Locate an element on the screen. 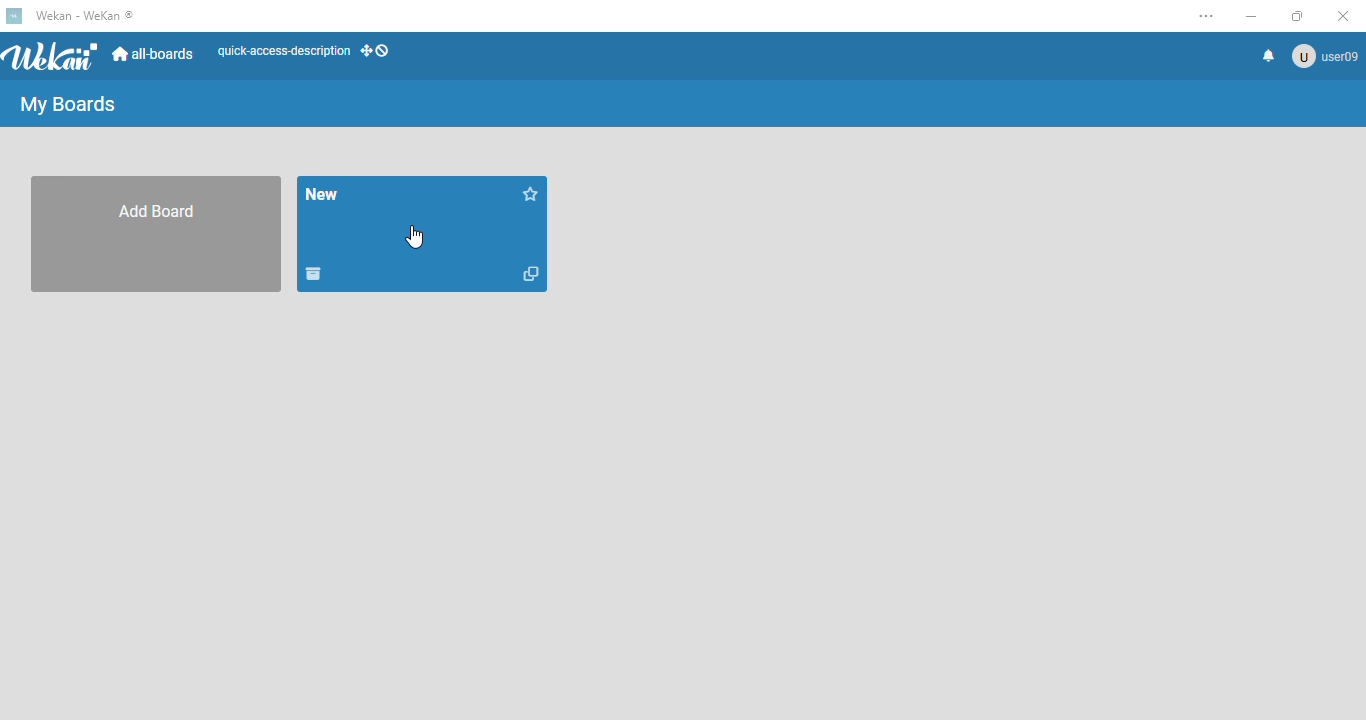  move board to archive is located at coordinates (312, 275).